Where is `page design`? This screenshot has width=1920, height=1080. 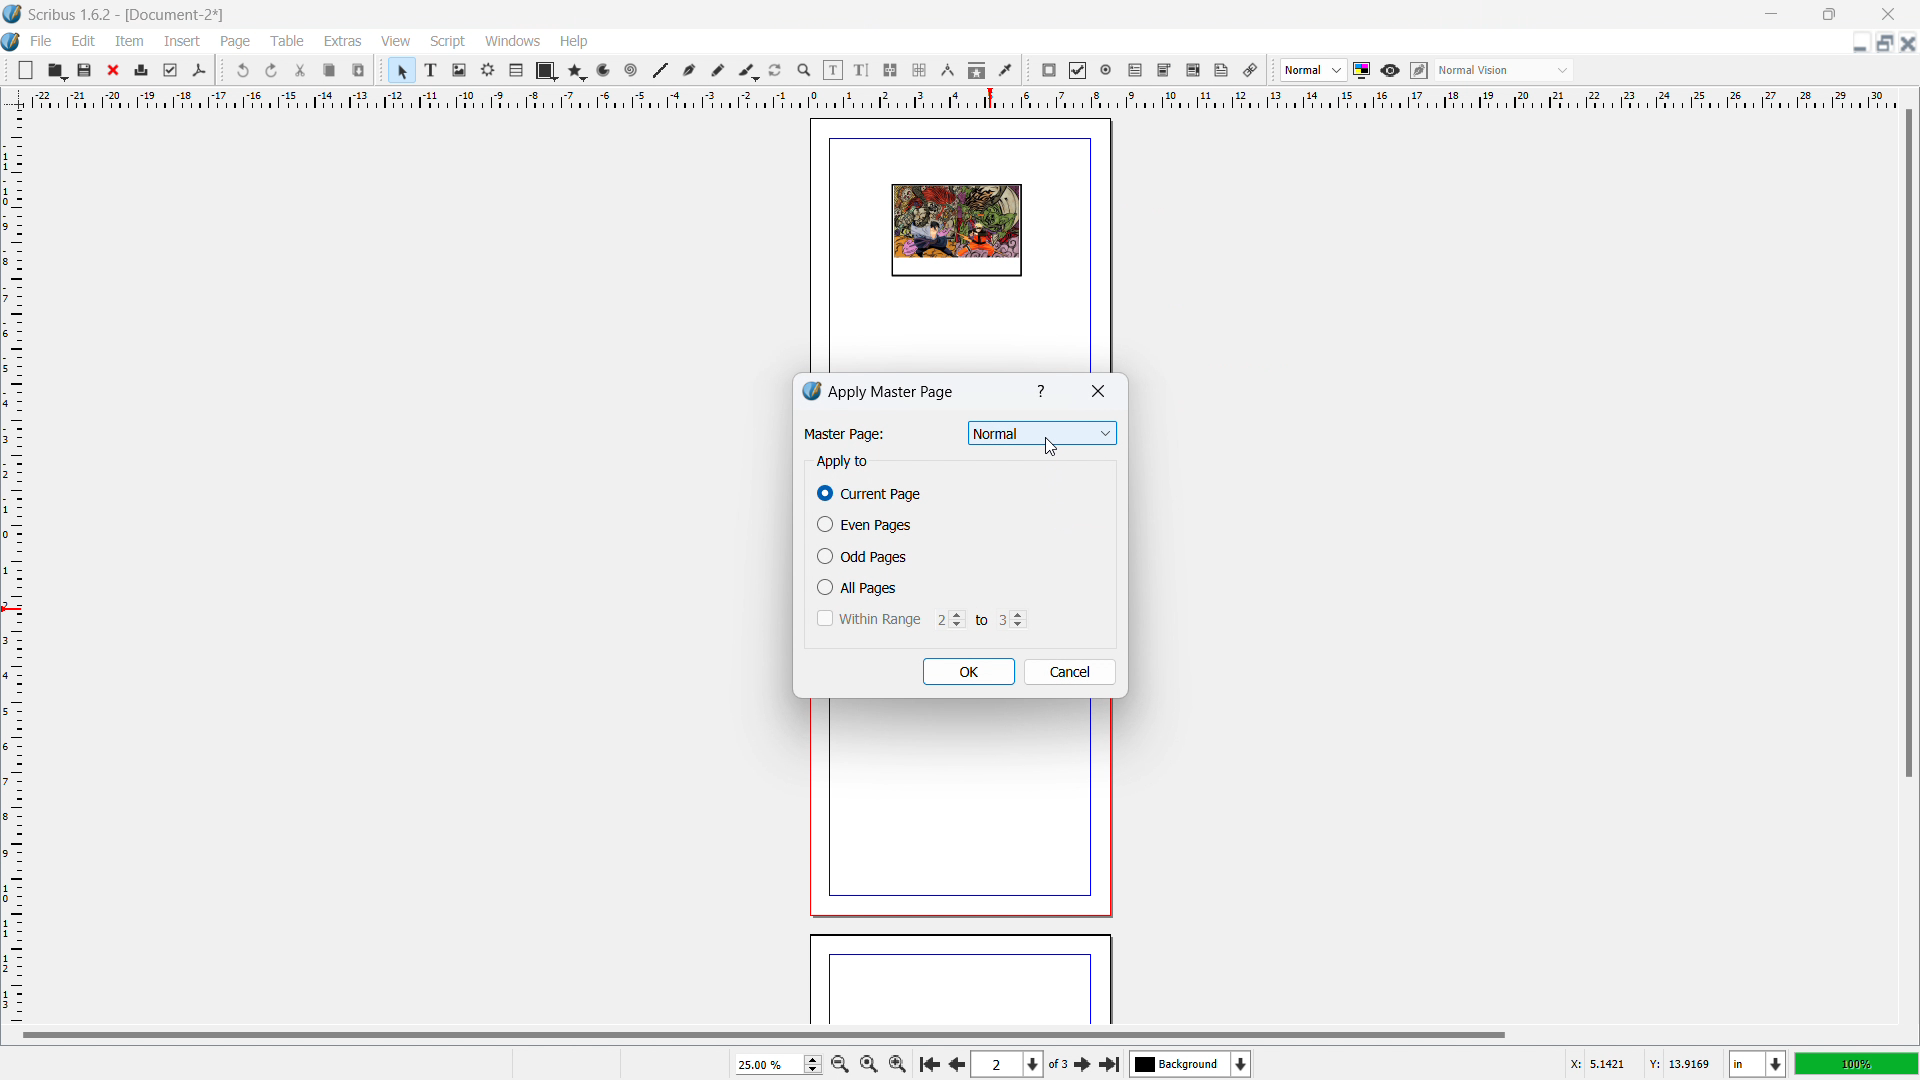
page design is located at coordinates (956, 231).